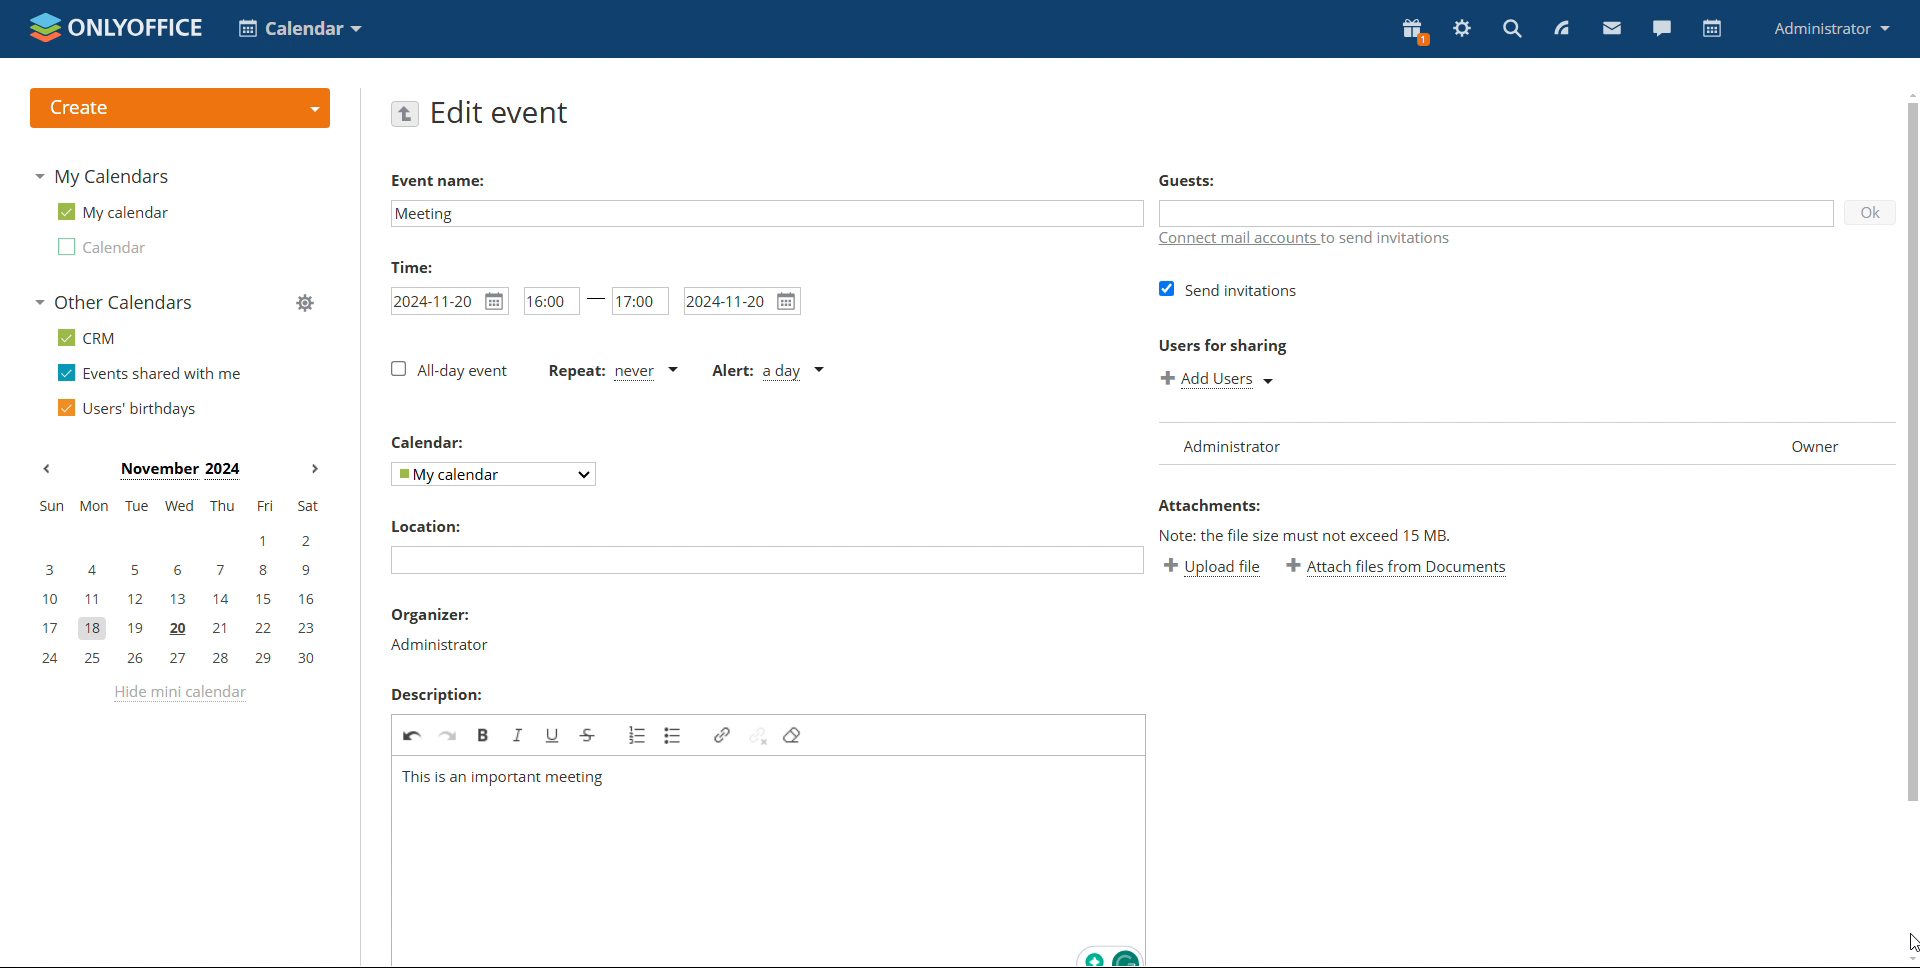  I want to click on organiser, so click(428, 616).